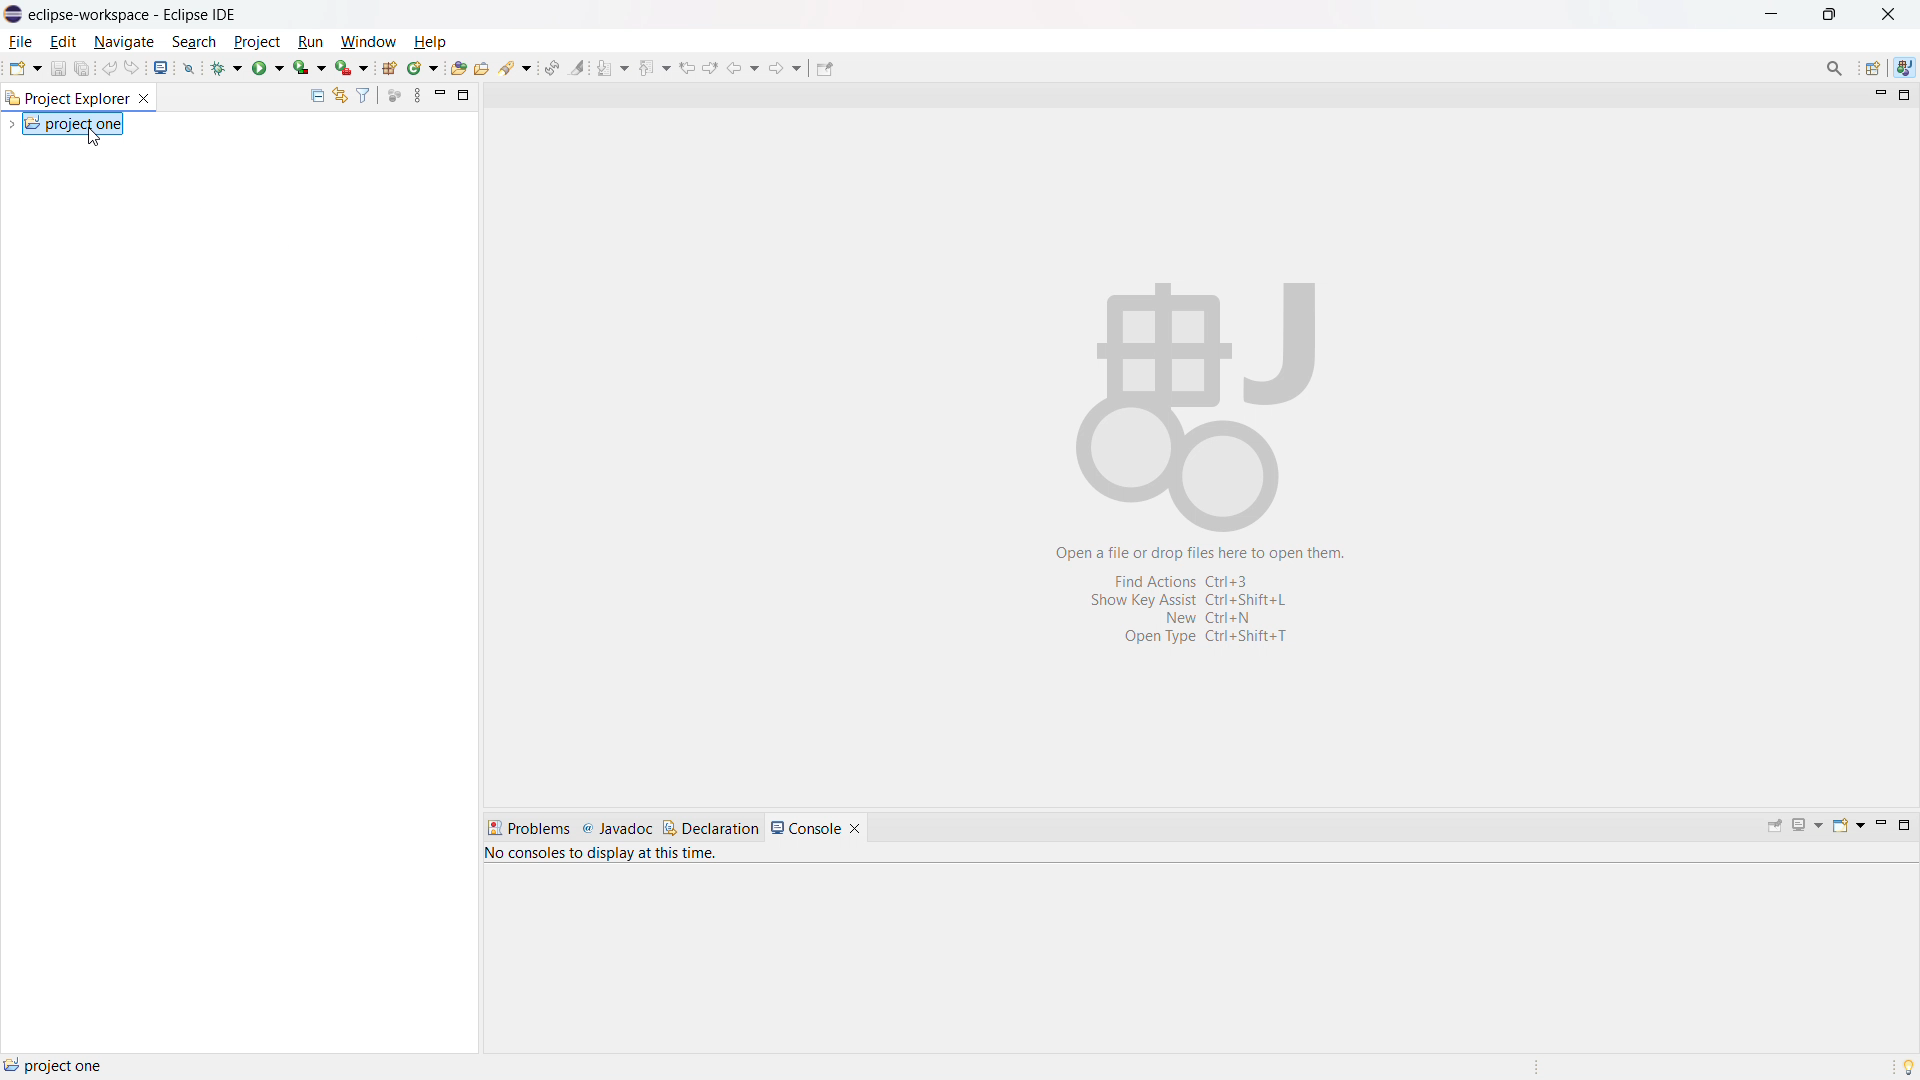 The height and width of the screenshot is (1080, 1920). I want to click on open type, so click(459, 67).